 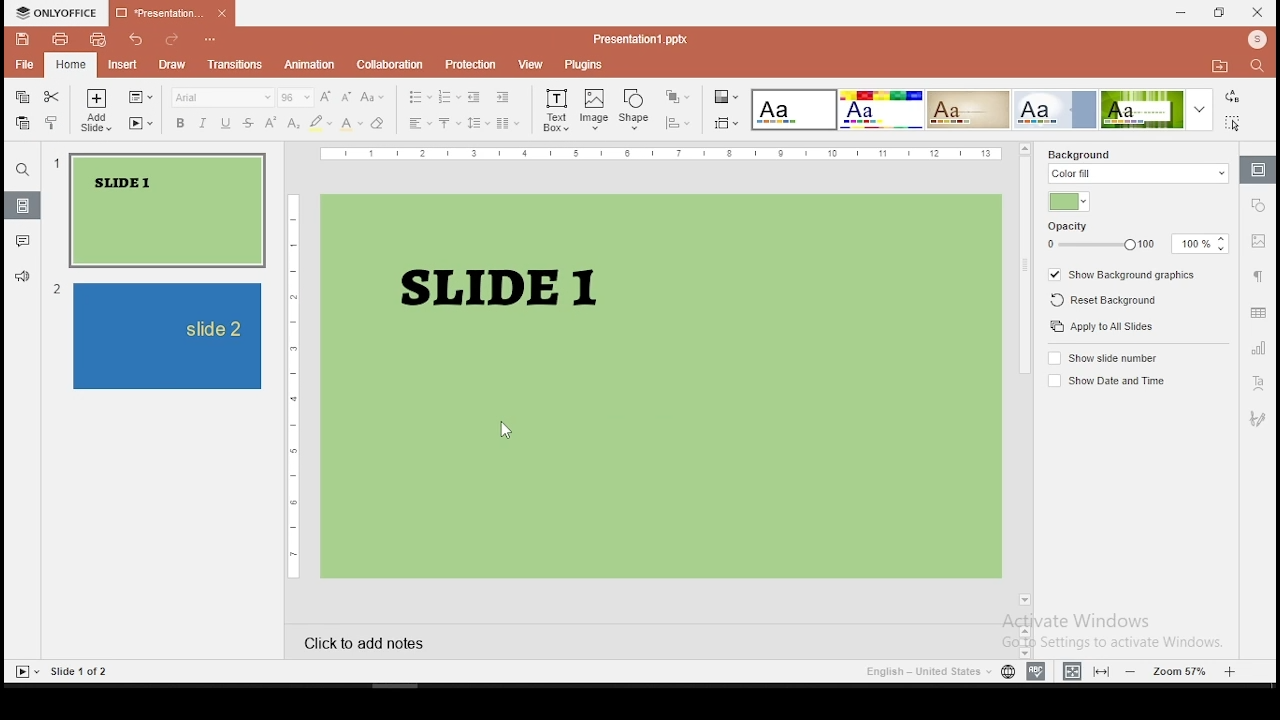 What do you see at coordinates (793, 110) in the screenshot?
I see `select color theme` at bounding box center [793, 110].